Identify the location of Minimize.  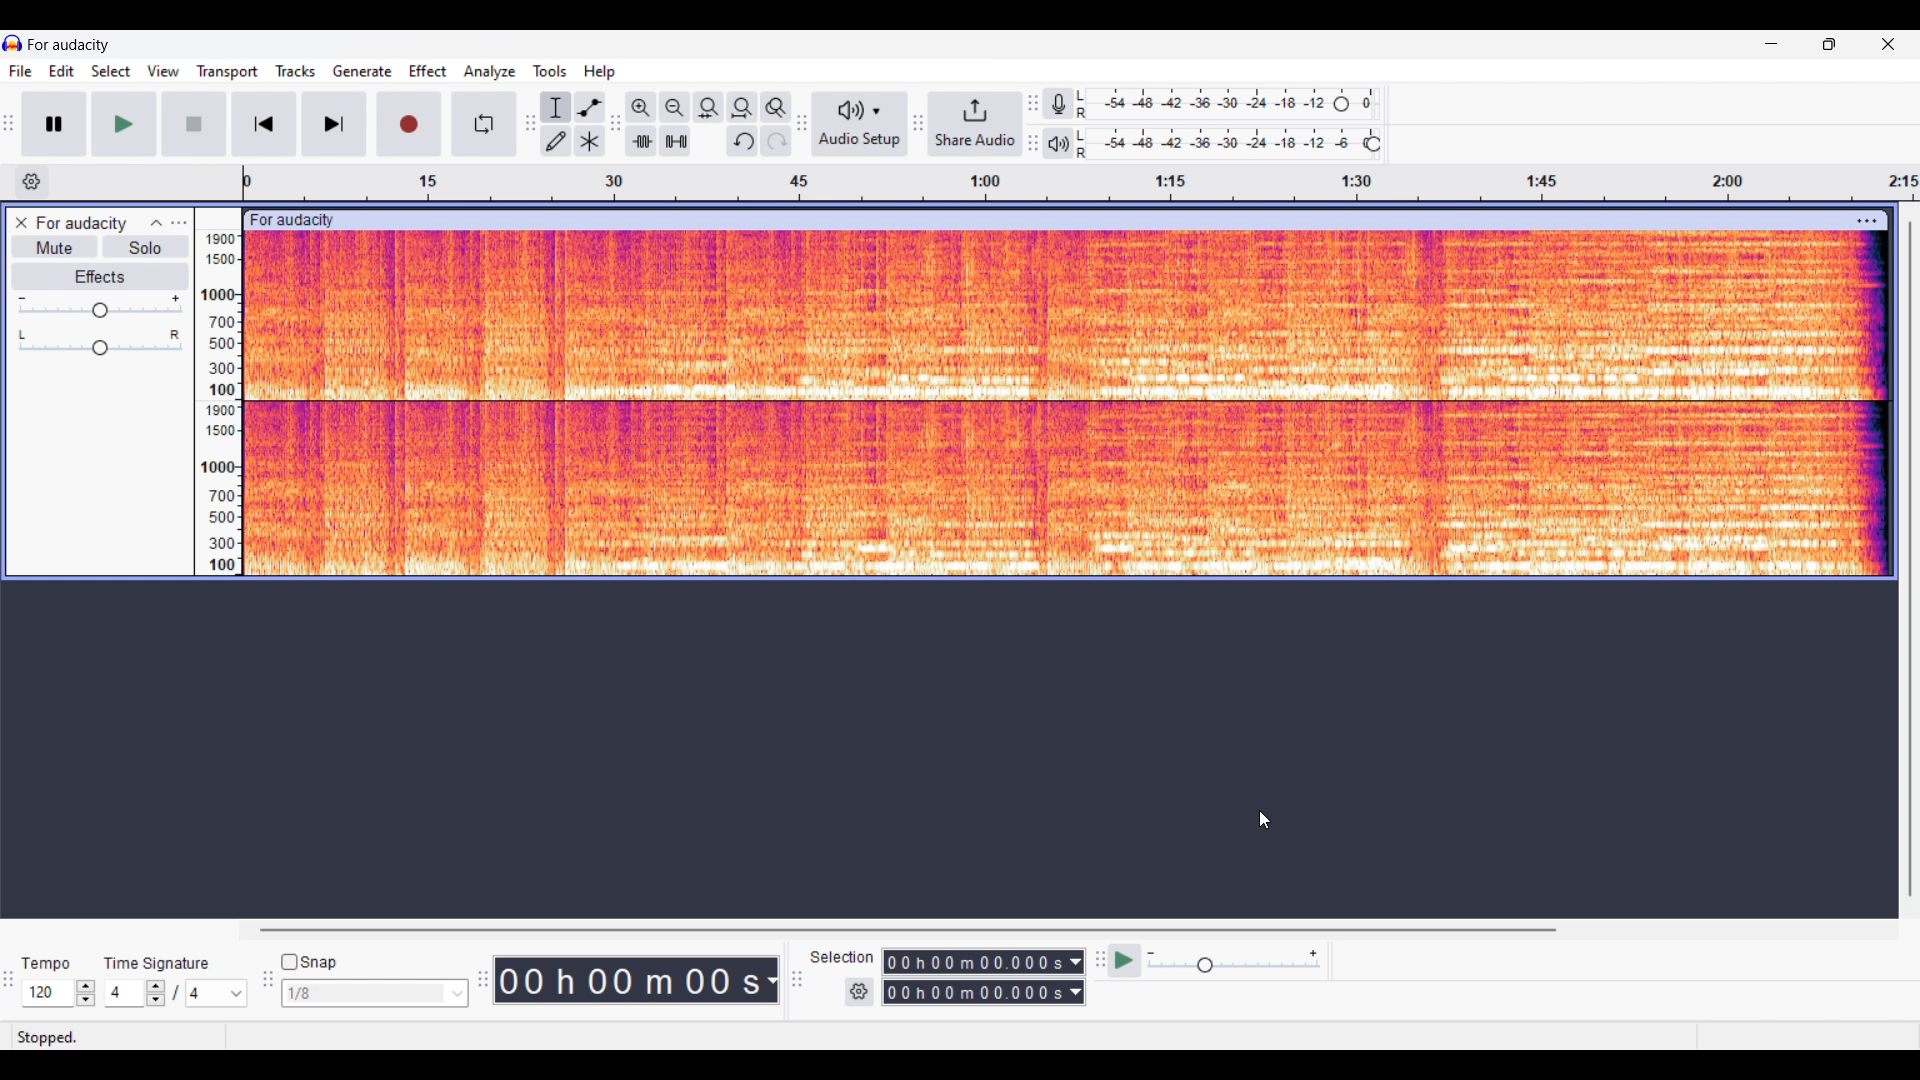
(1772, 44).